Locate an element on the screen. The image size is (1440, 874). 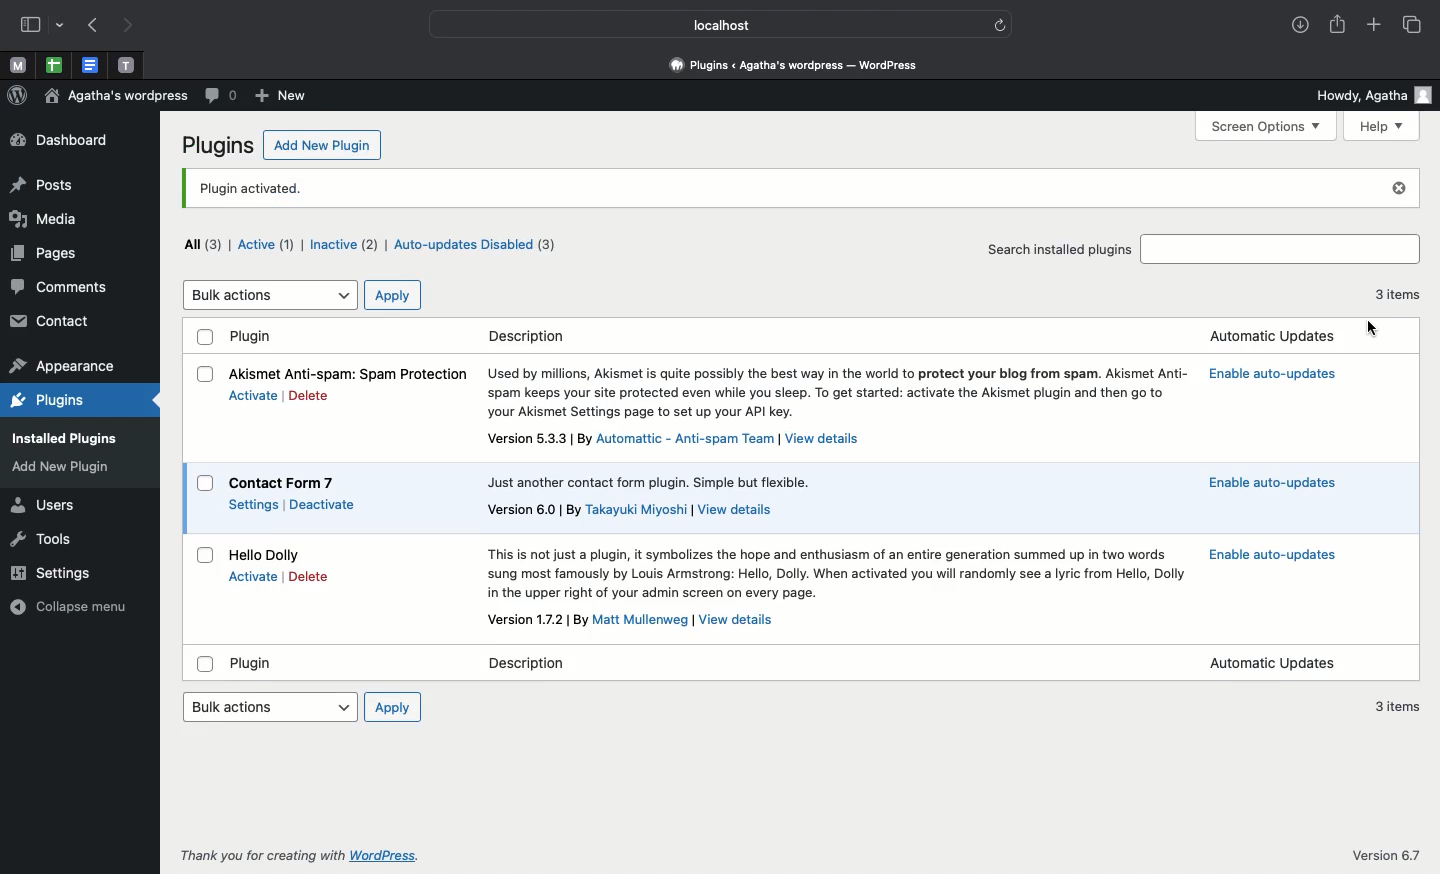
posts is located at coordinates (43, 186).